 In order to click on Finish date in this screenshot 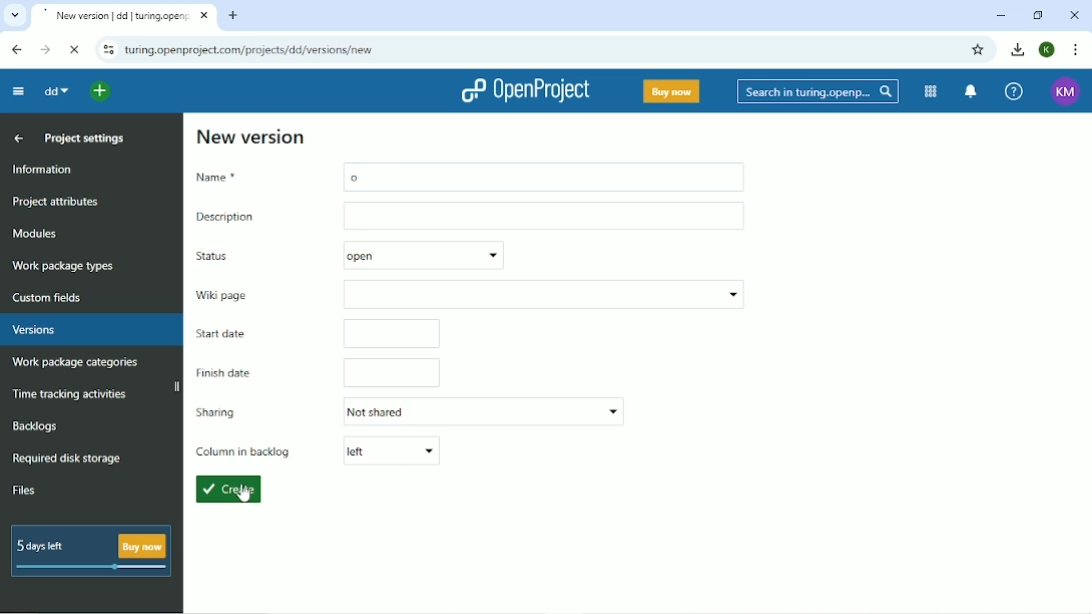, I will do `click(317, 373)`.